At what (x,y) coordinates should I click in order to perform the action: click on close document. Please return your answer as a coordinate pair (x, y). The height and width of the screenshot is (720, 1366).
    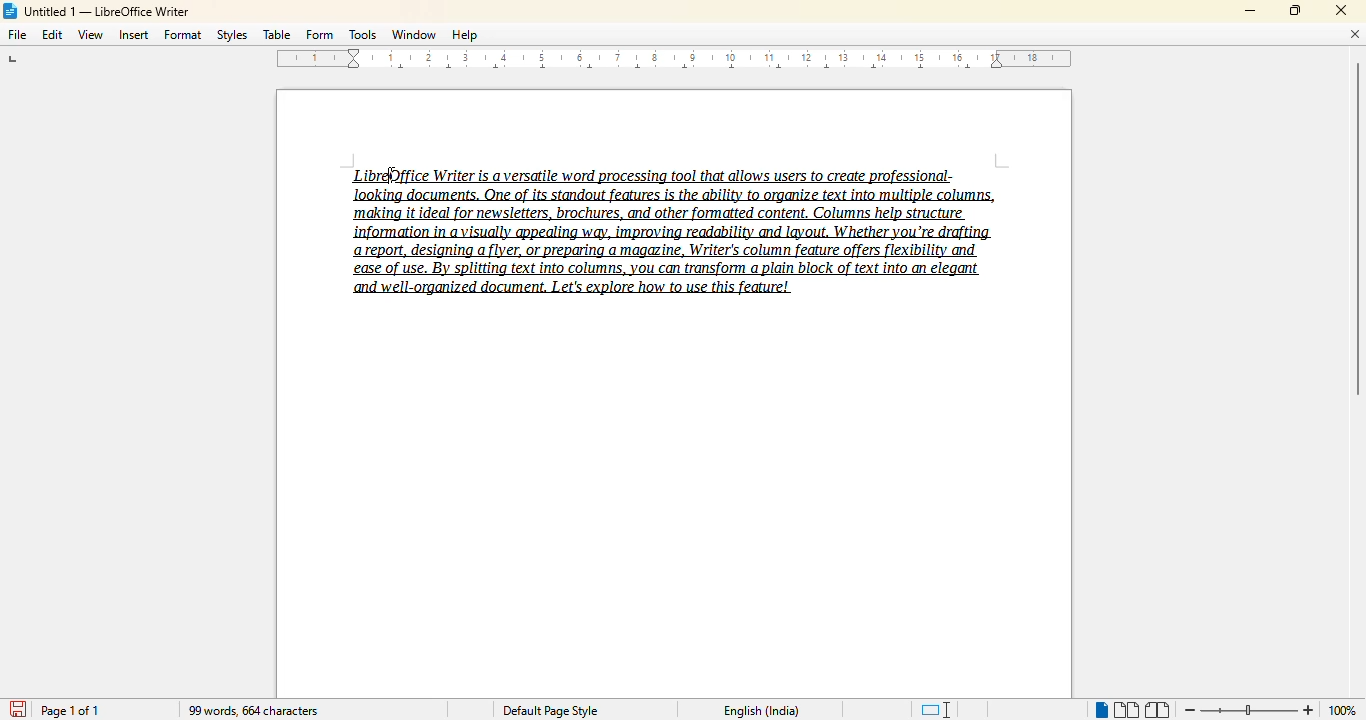
    Looking at the image, I should click on (1356, 34).